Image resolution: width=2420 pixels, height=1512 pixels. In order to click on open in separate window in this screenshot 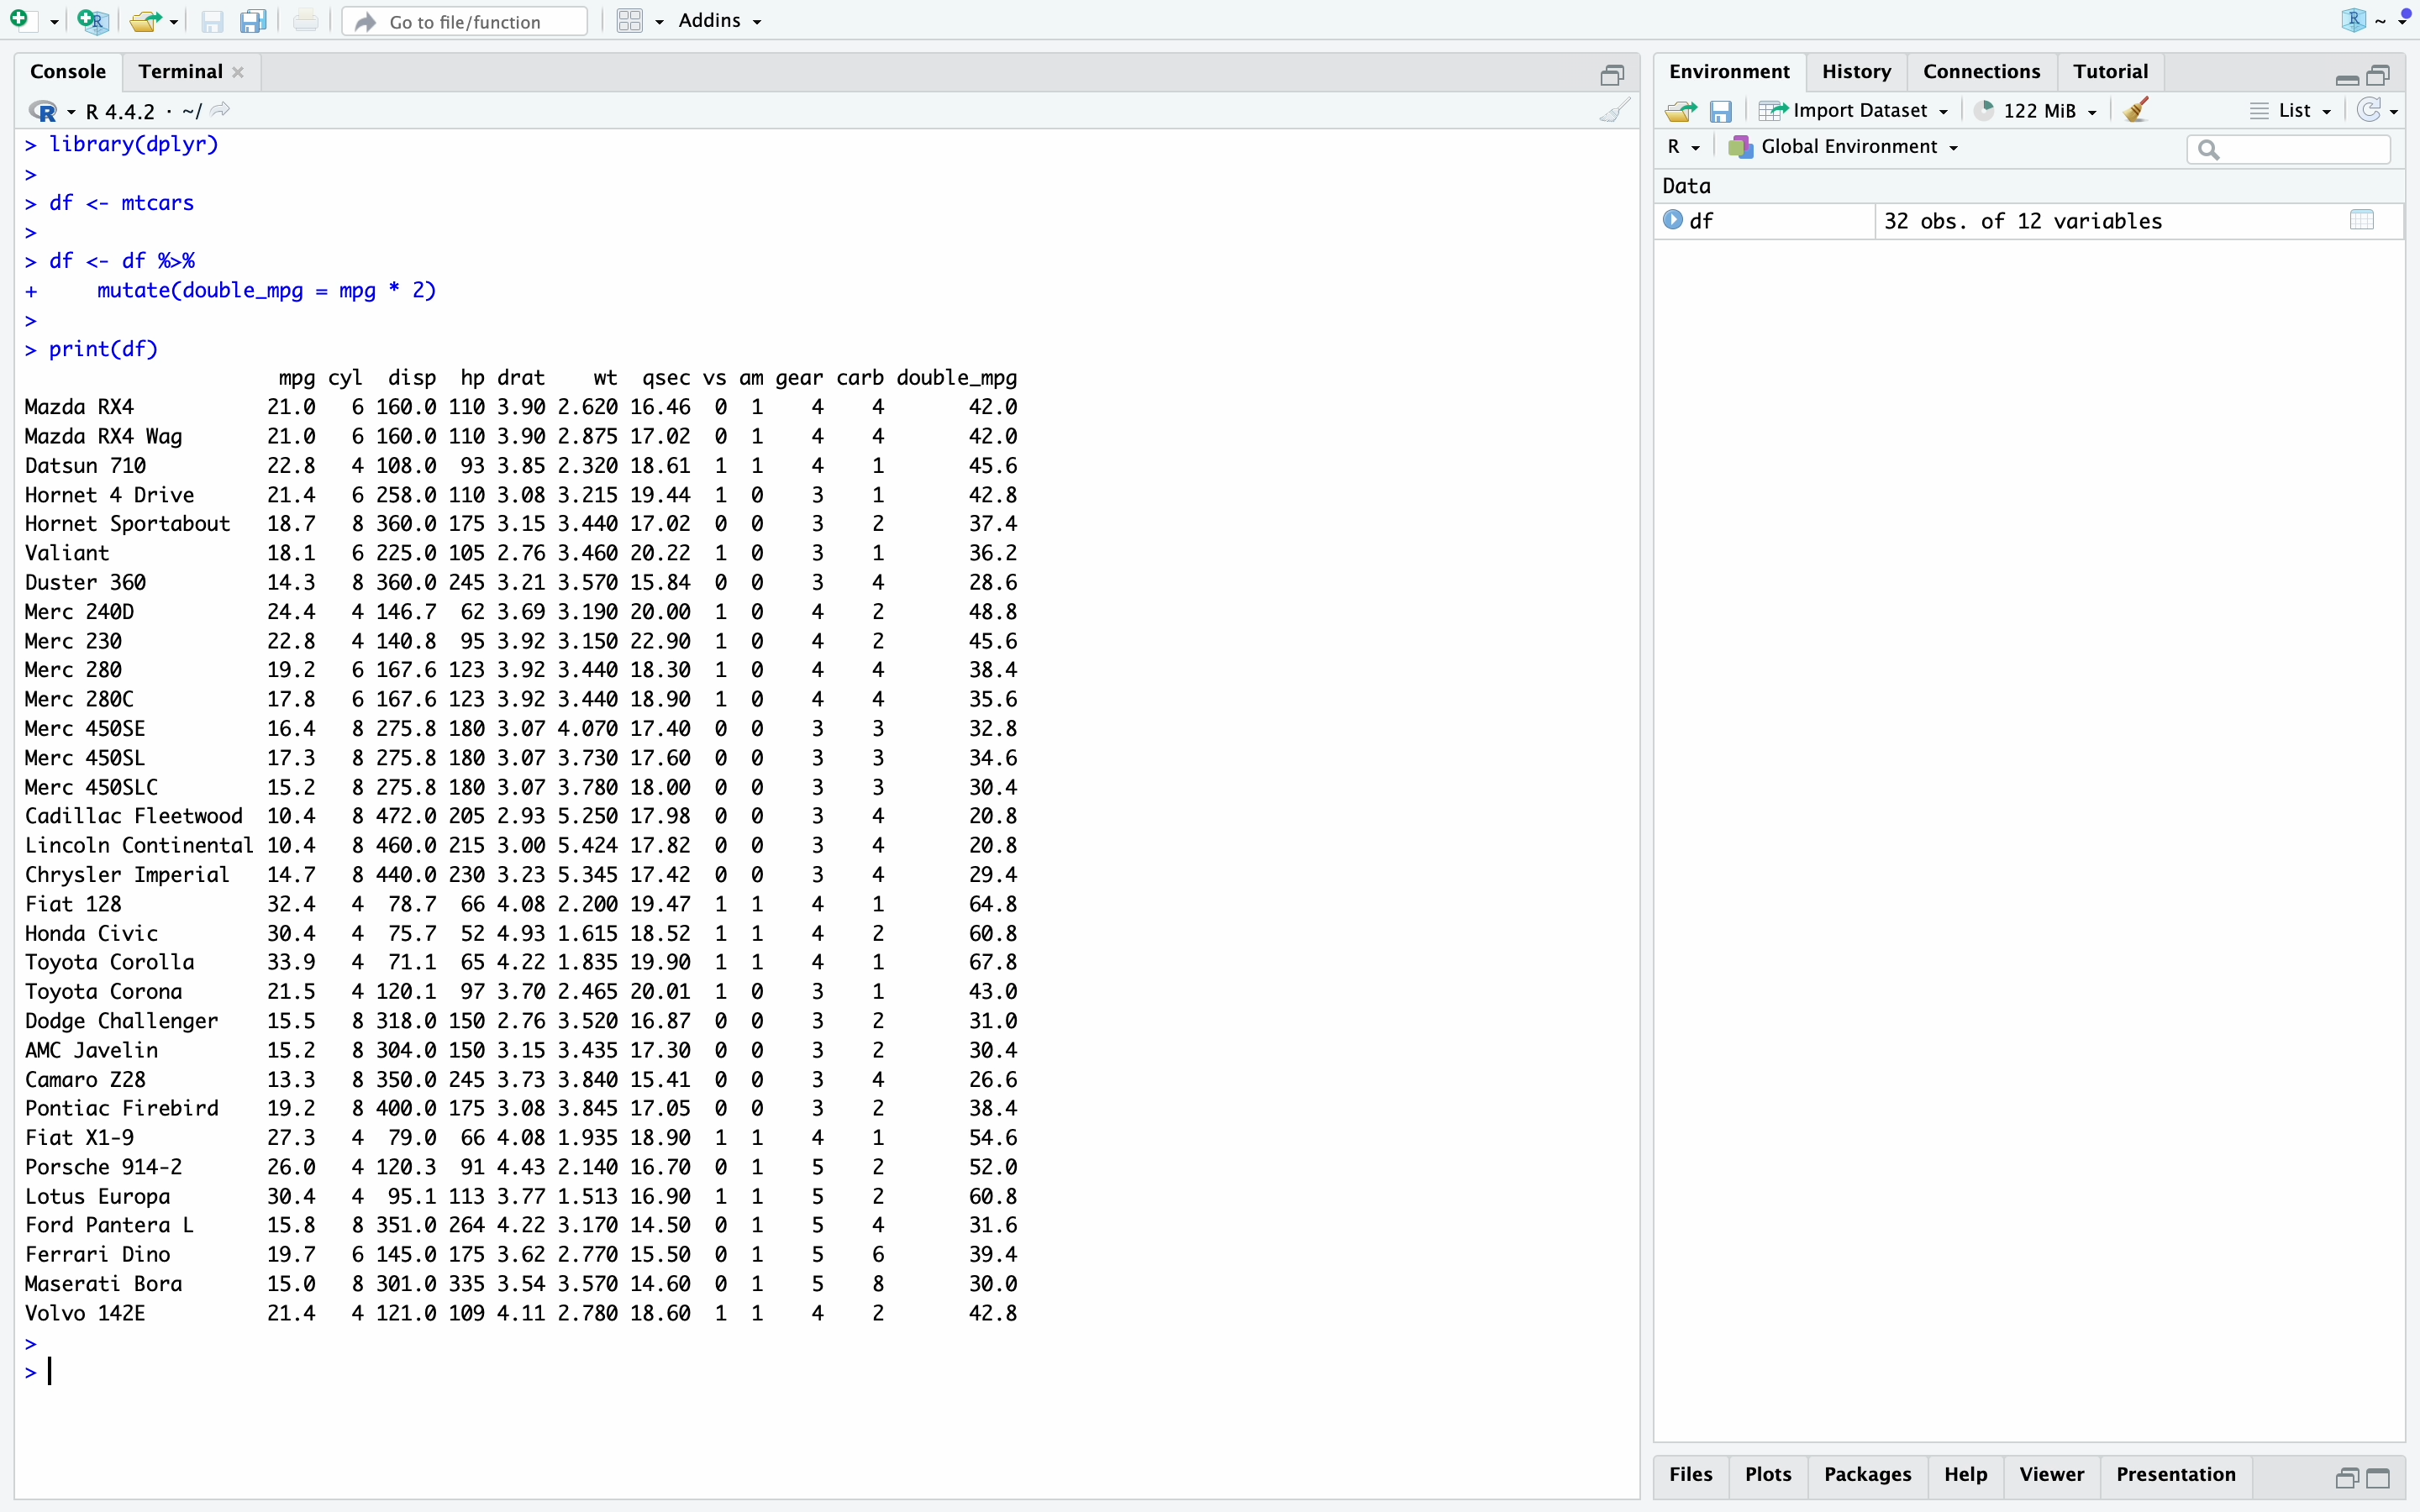, I will do `click(1614, 75)`.